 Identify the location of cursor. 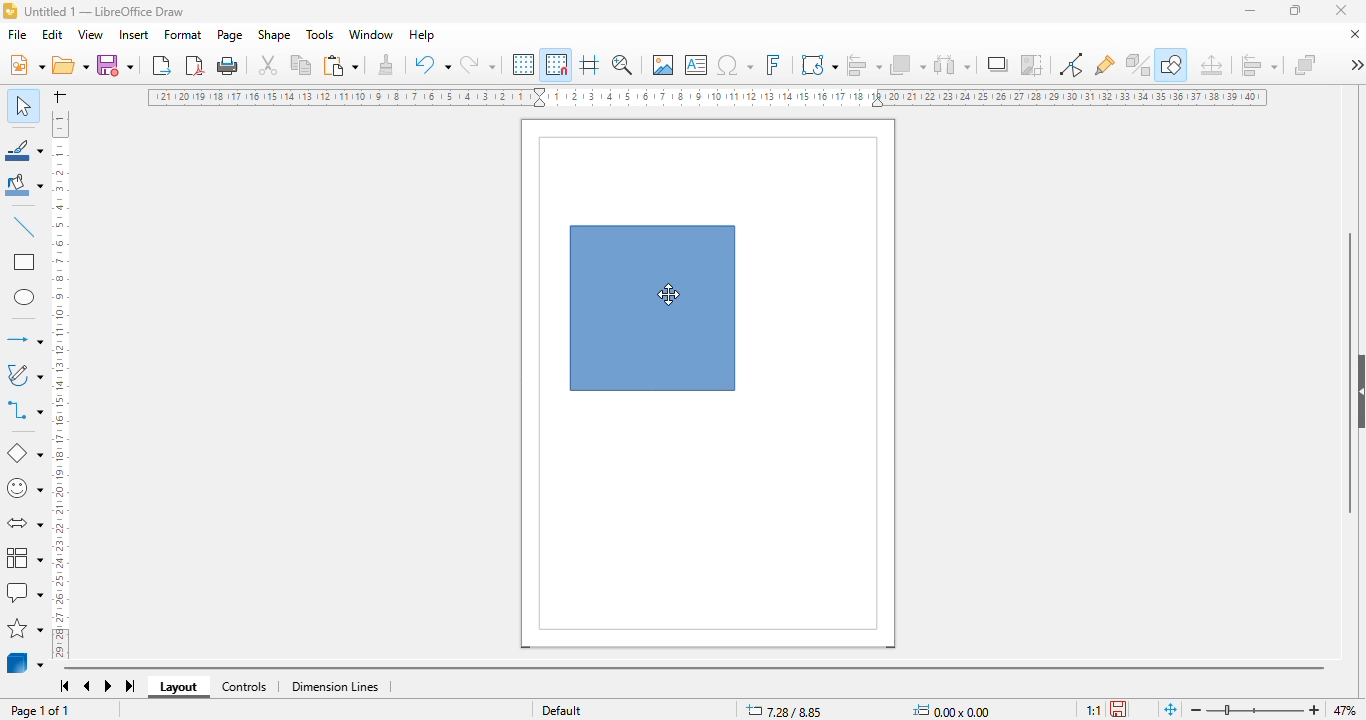
(669, 293).